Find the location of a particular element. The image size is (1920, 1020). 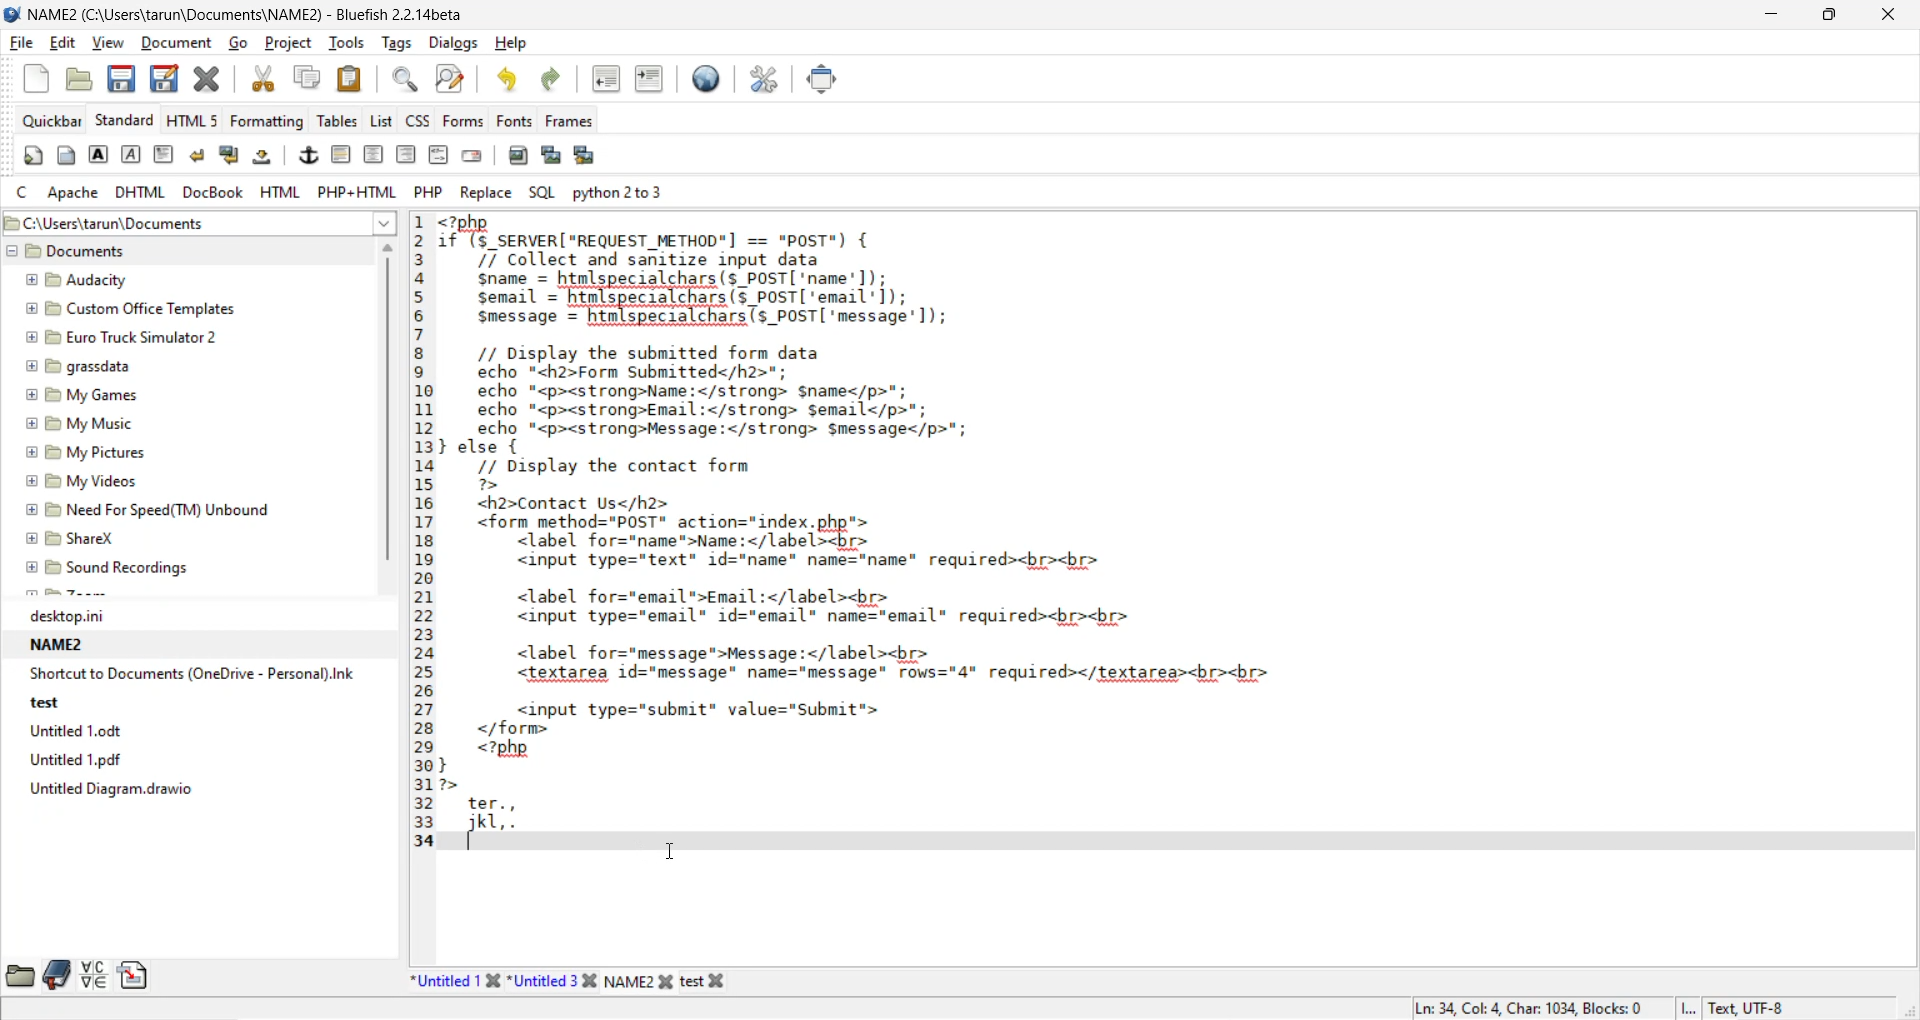

list is located at coordinates (384, 123).